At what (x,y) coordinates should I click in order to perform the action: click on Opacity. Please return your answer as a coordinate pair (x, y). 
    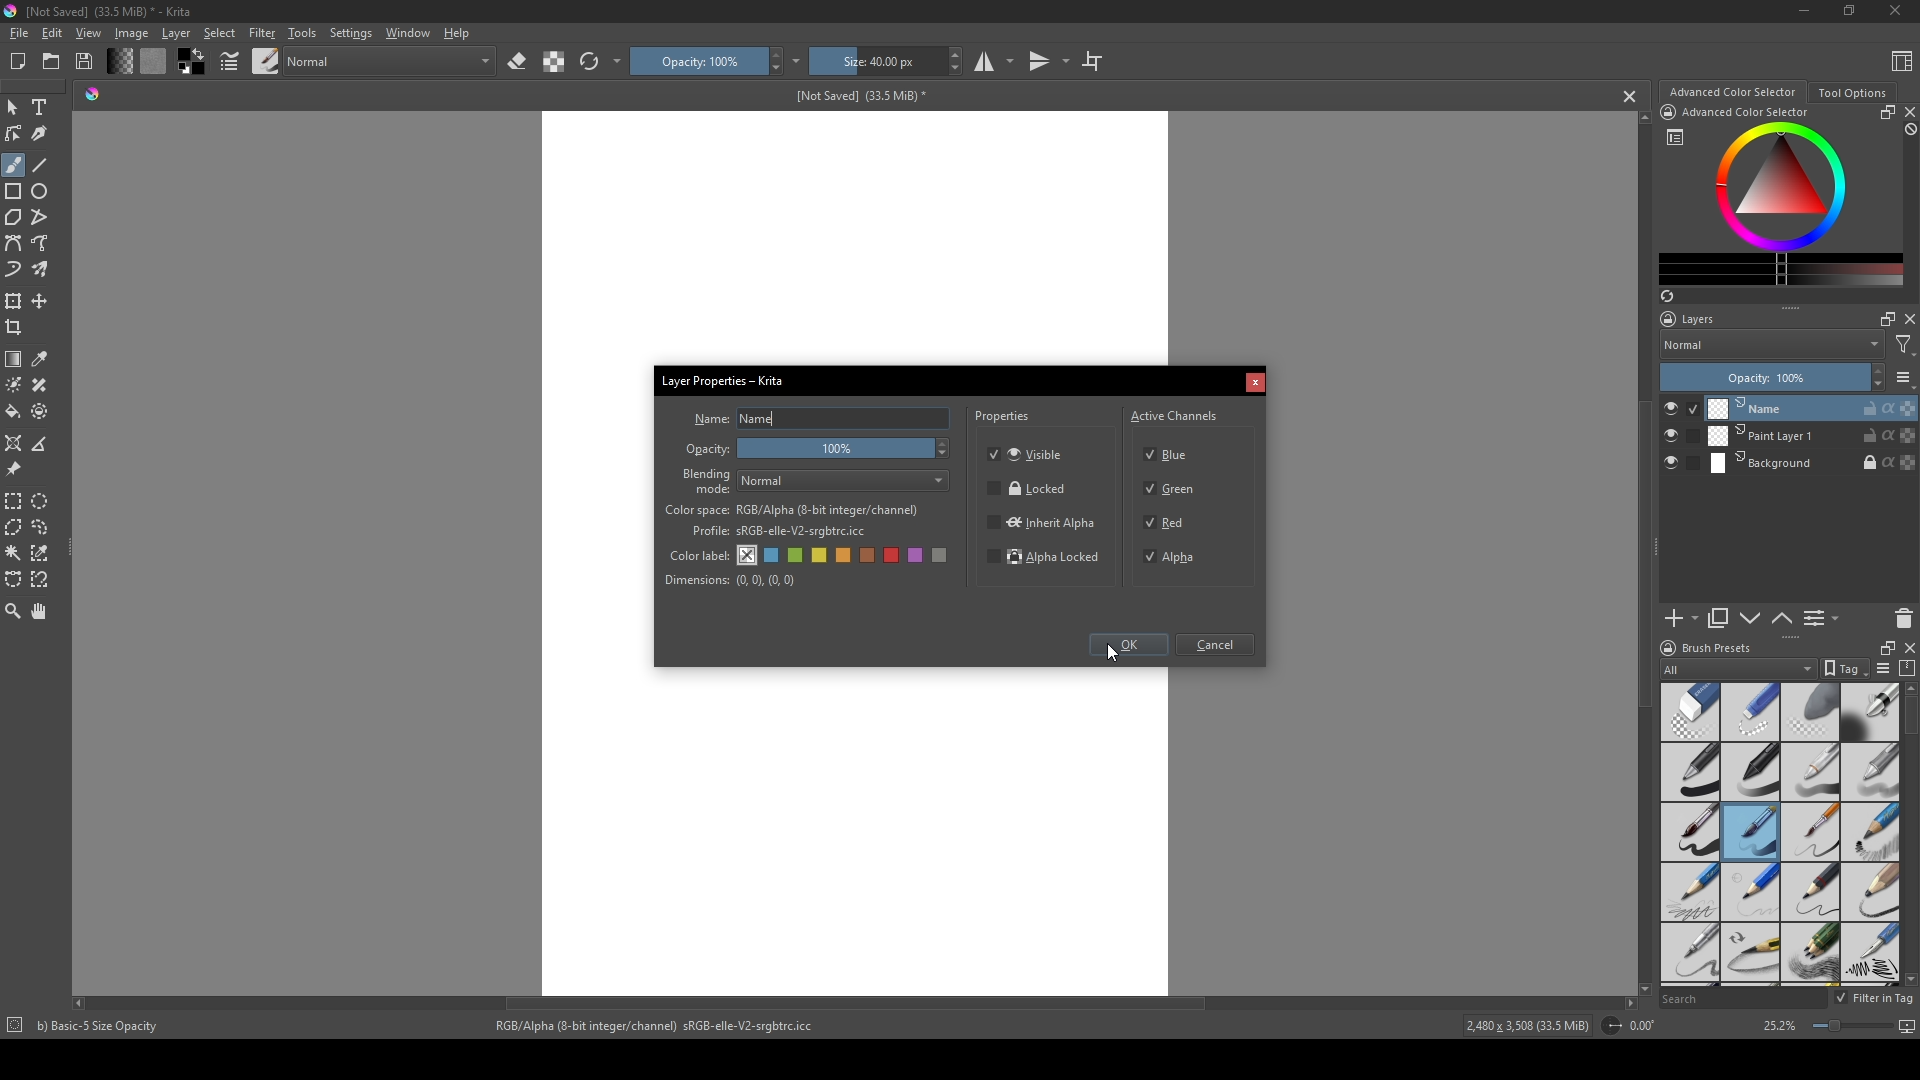
    Looking at the image, I should click on (697, 61).